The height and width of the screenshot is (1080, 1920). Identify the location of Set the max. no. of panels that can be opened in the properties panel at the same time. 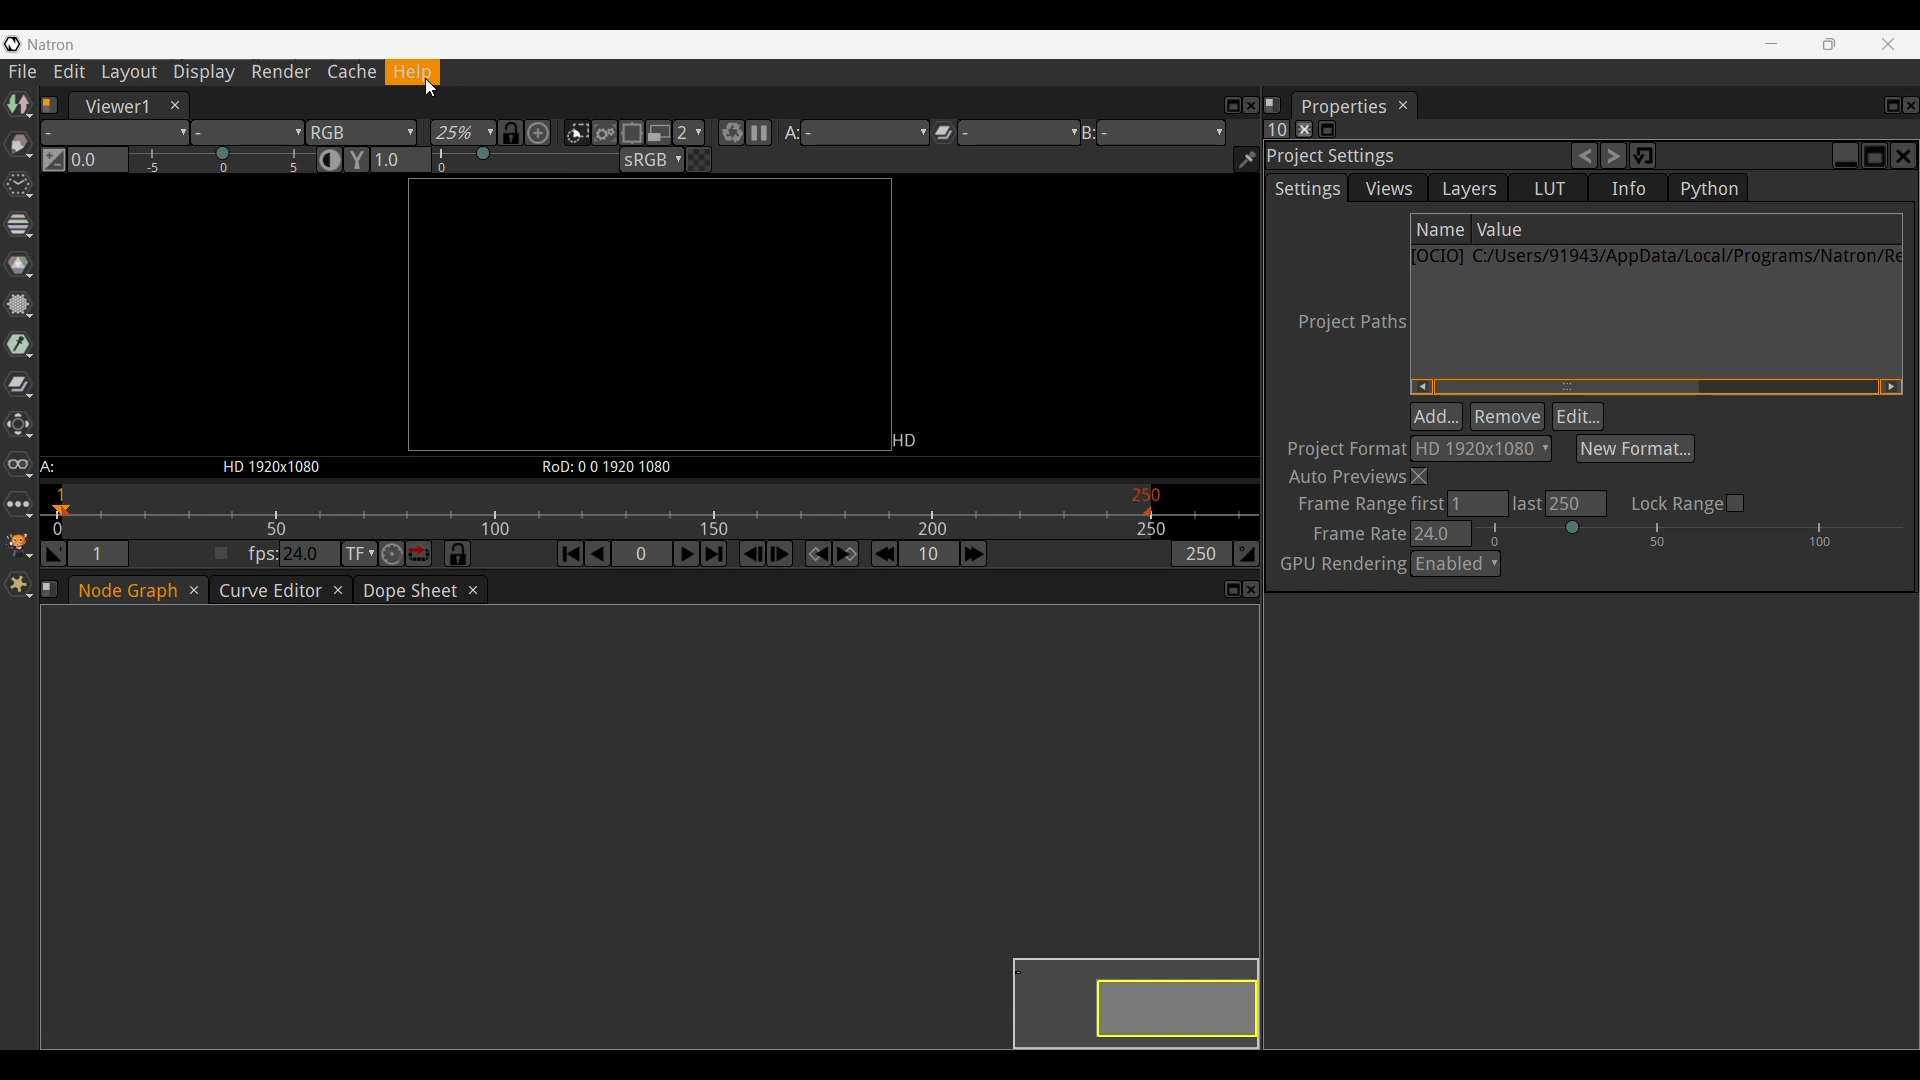
(1277, 129).